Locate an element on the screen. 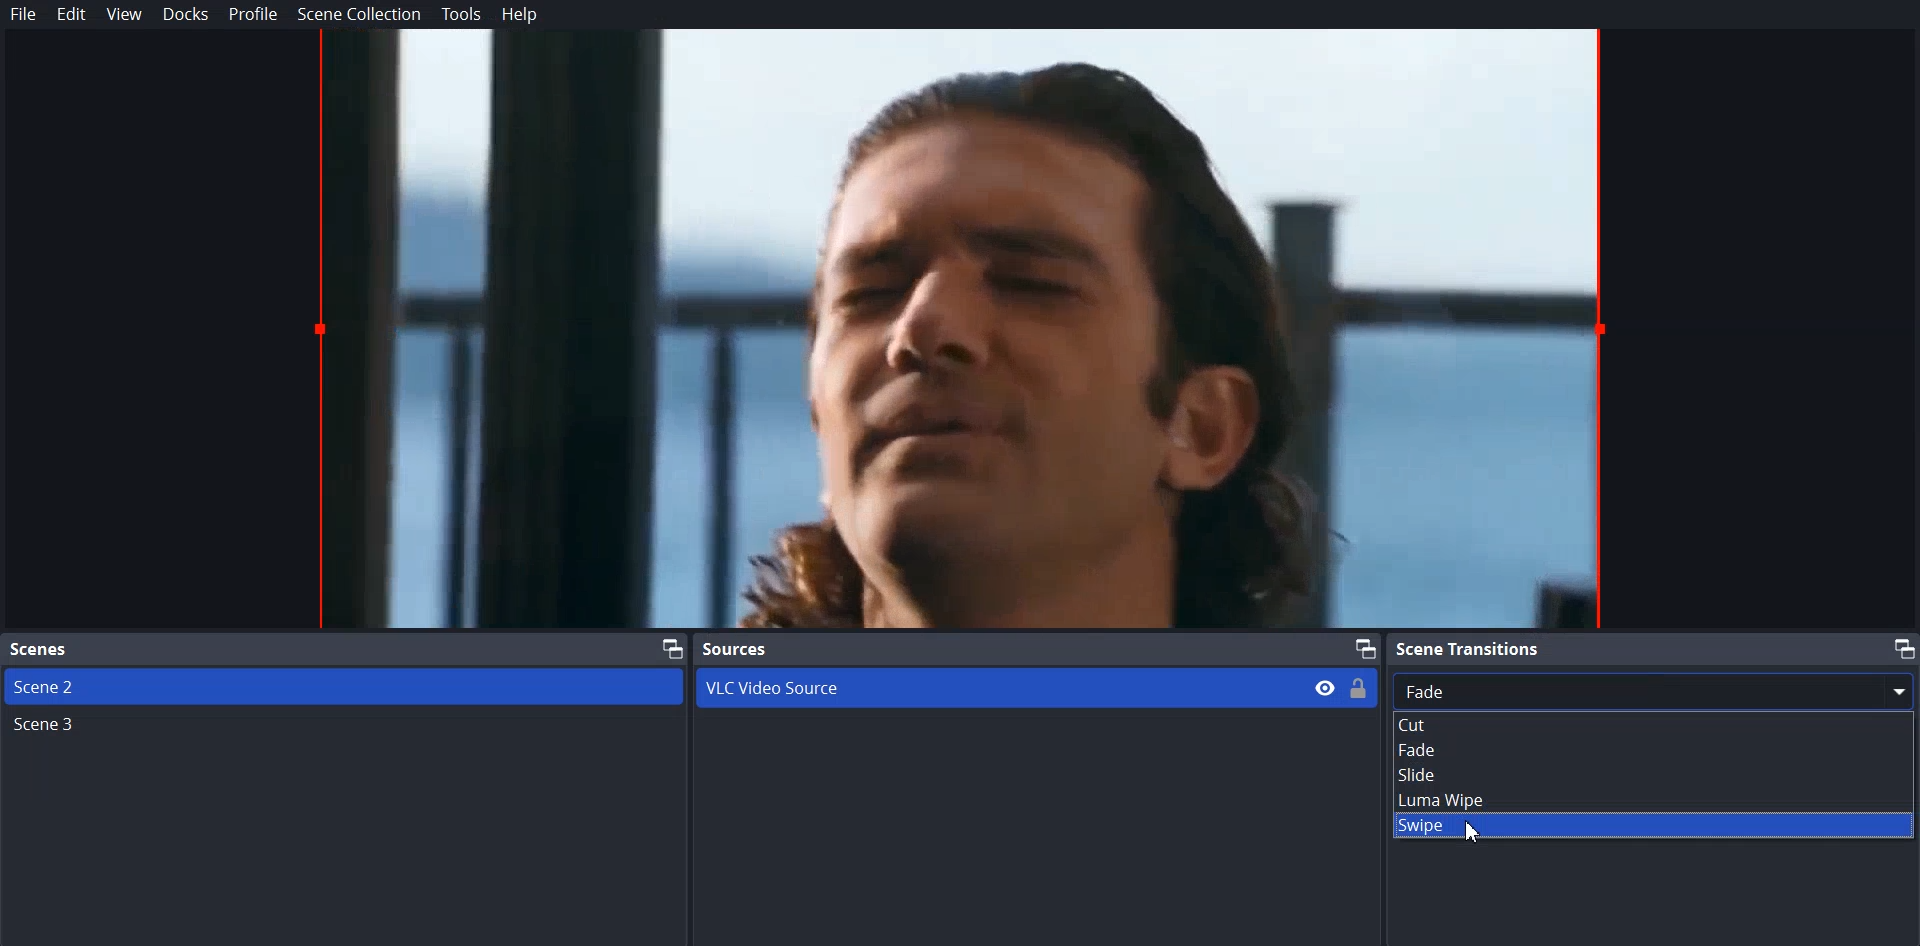  fade is located at coordinates (1655, 690).